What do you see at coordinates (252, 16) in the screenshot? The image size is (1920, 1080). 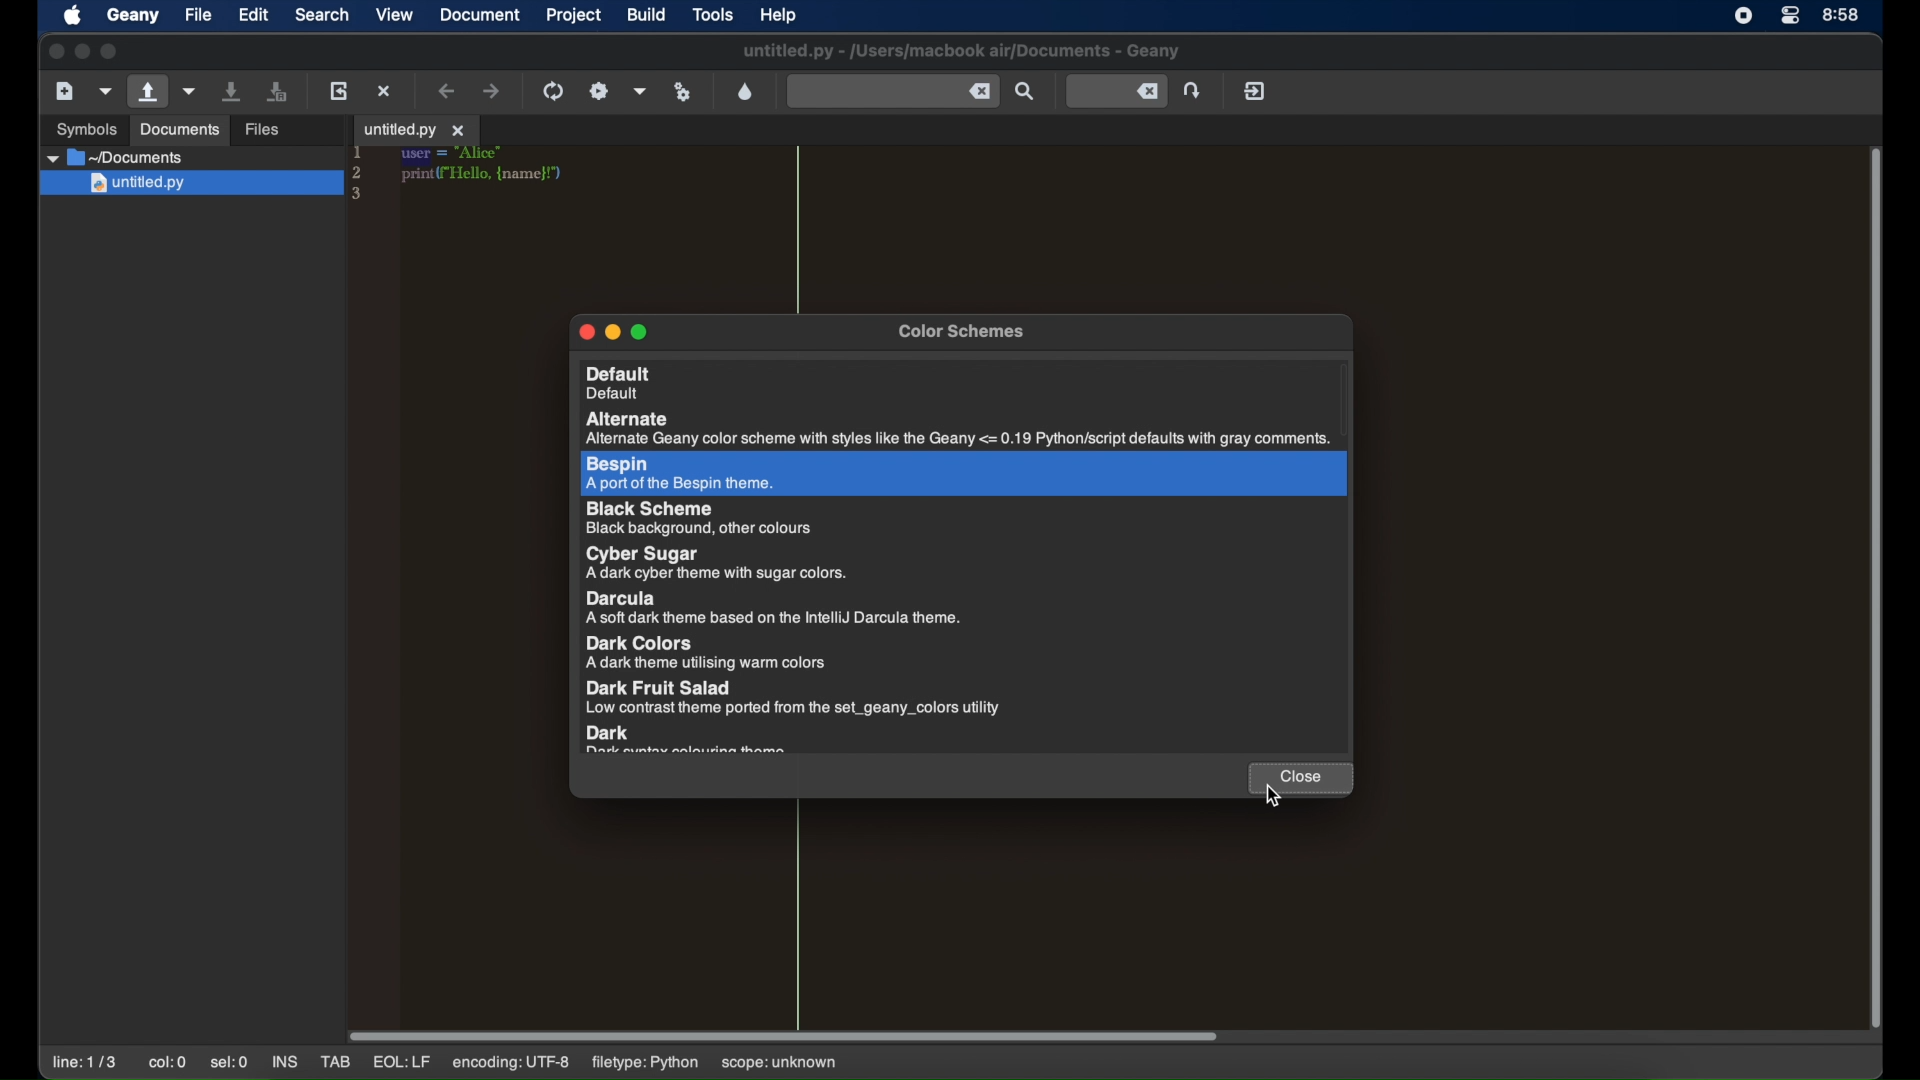 I see `edit` at bounding box center [252, 16].